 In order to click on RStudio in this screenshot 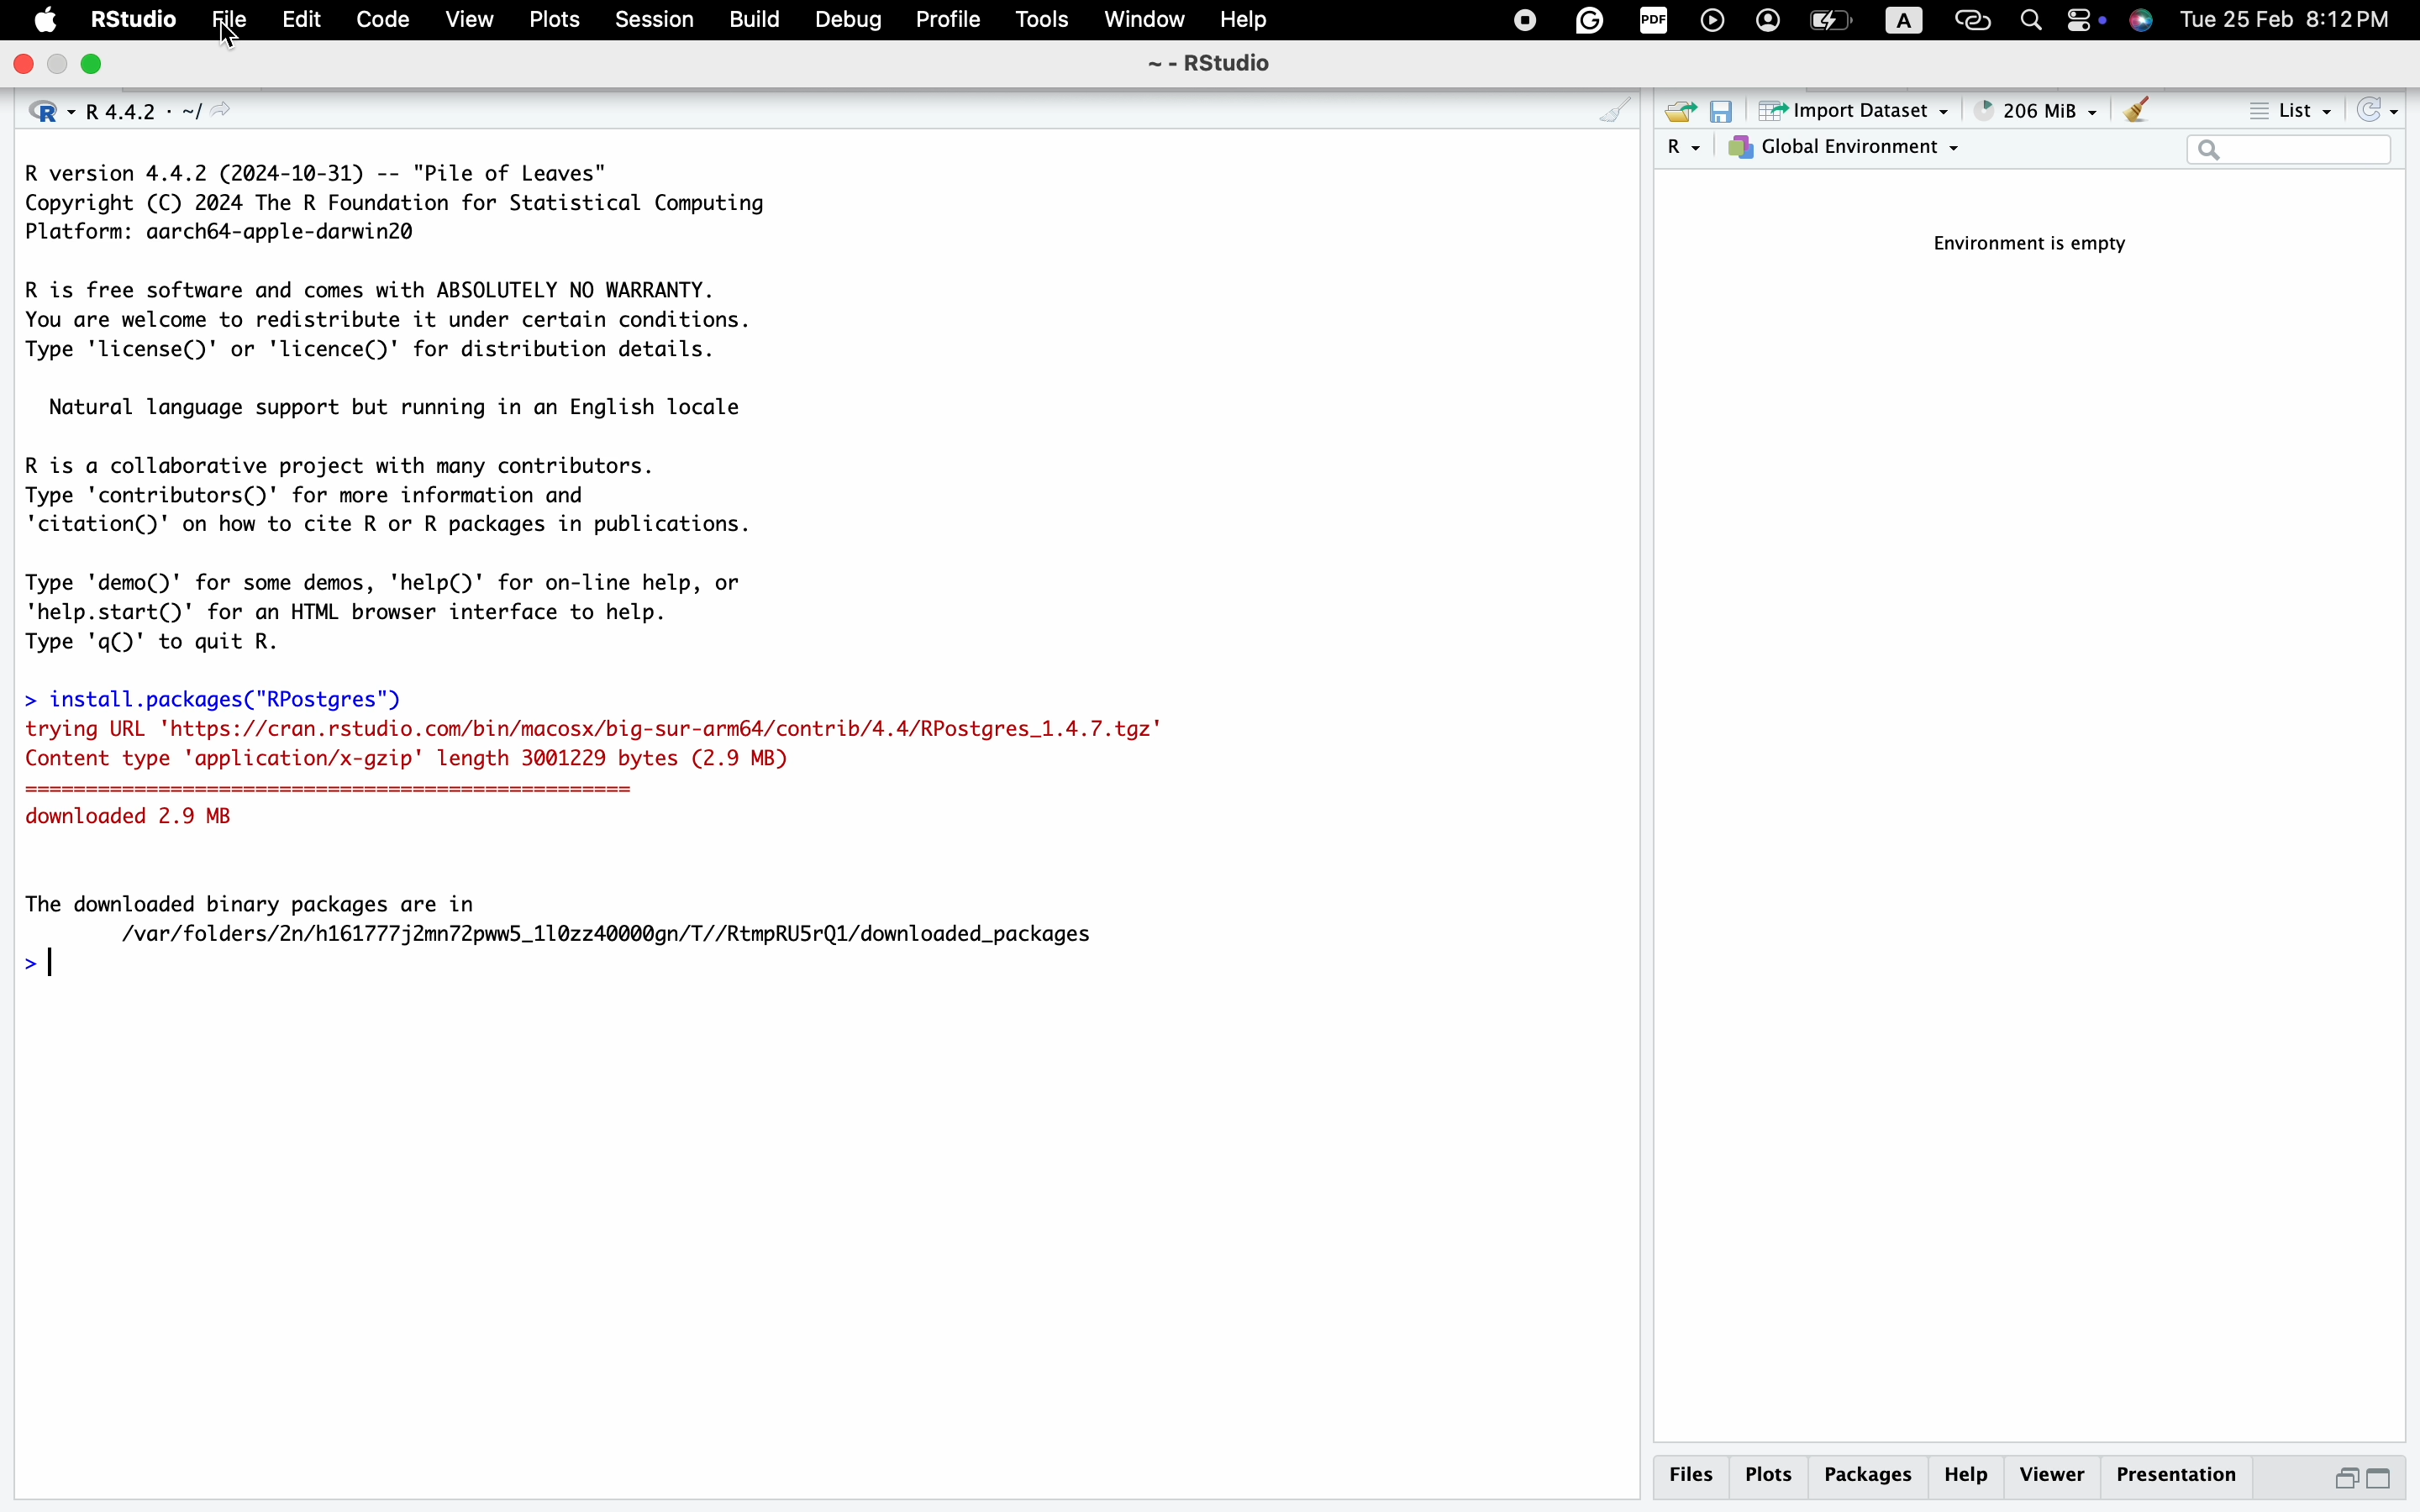, I will do `click(132, 18)`.